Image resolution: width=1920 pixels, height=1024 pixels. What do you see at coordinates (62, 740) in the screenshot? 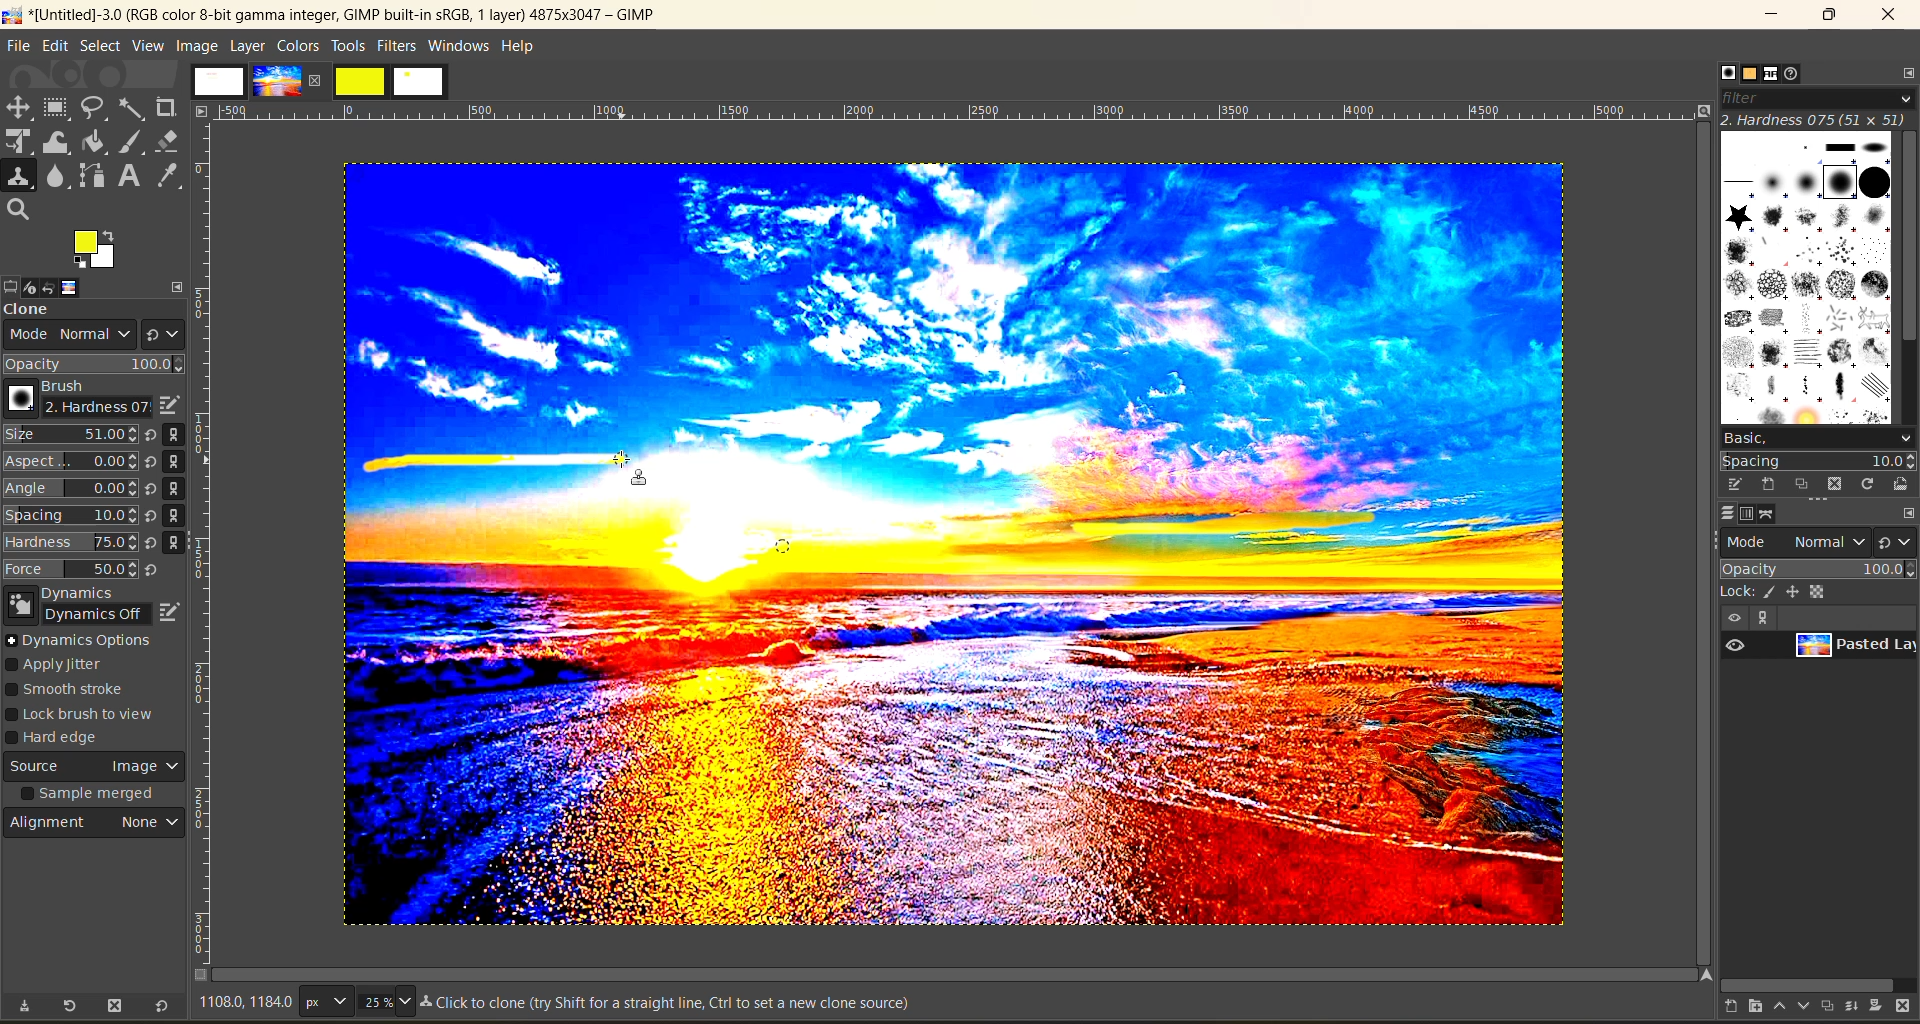
I see `hard edge` at bounding box center [62, 740].